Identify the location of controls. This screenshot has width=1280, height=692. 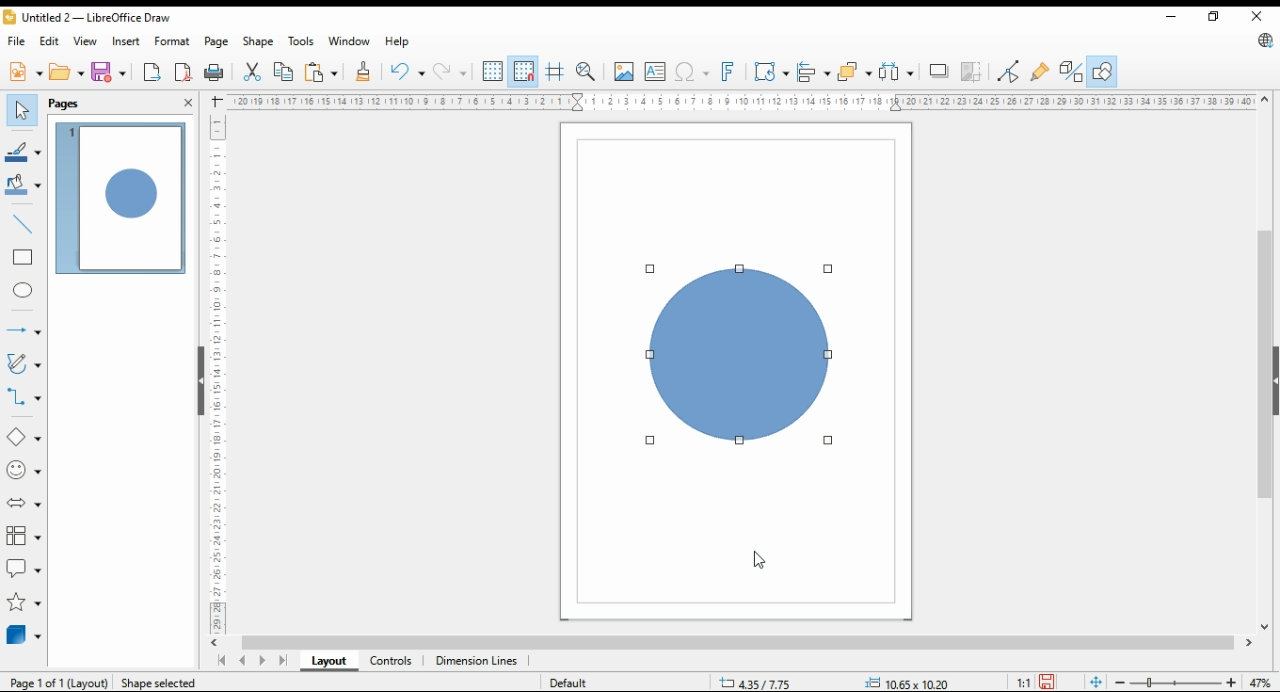
(390, 659).